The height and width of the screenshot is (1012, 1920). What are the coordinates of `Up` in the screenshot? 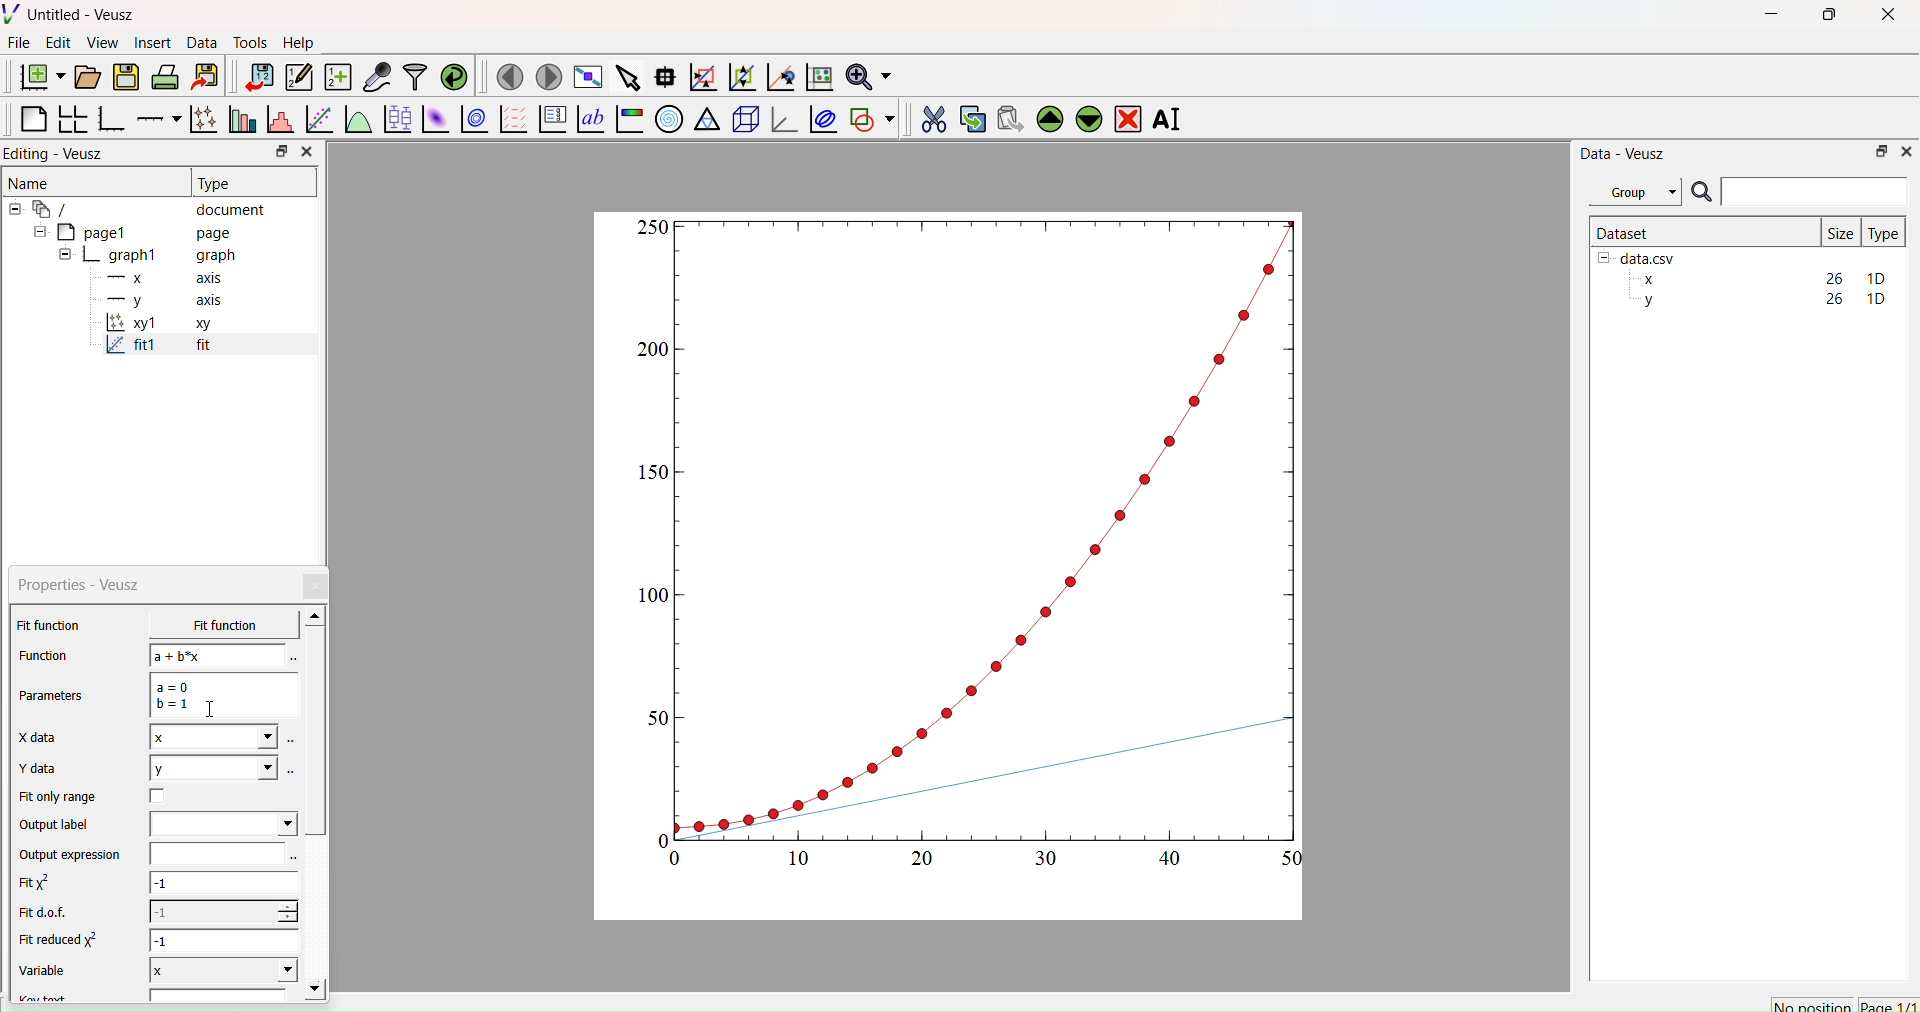 It's located at (1047, 116).